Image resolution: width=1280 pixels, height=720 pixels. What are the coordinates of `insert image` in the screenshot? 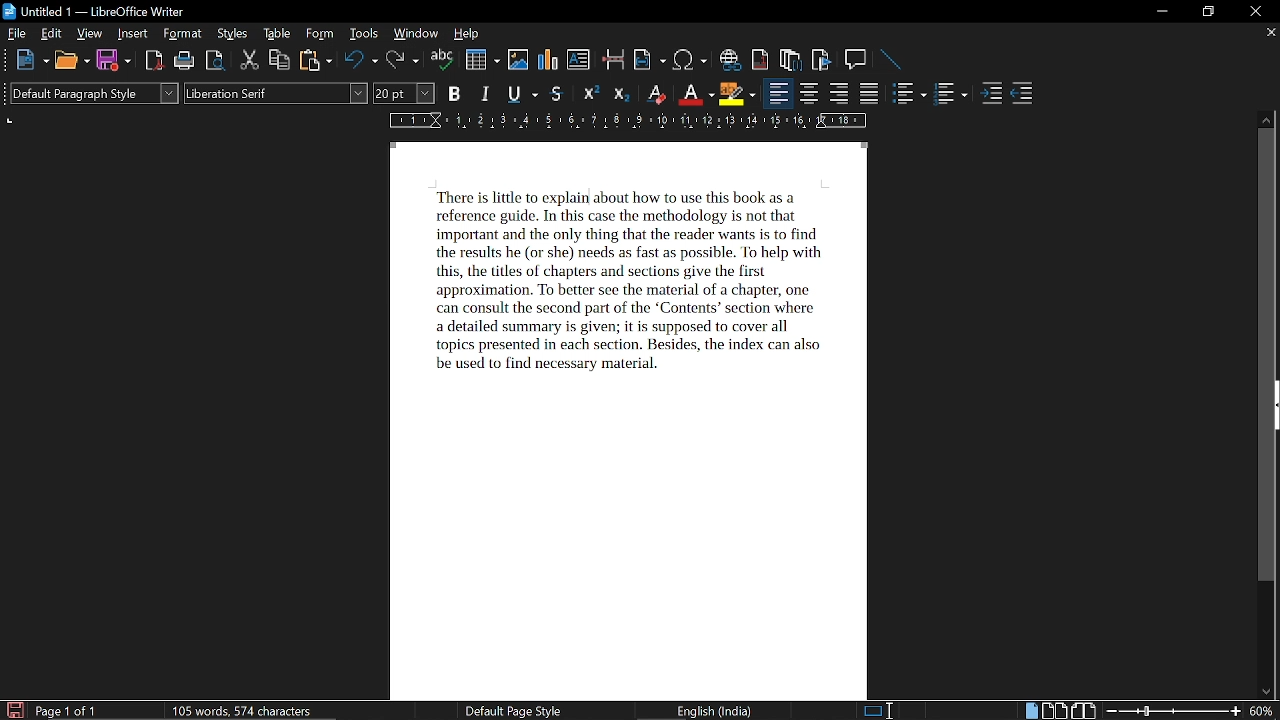 It's located at (519, 59).